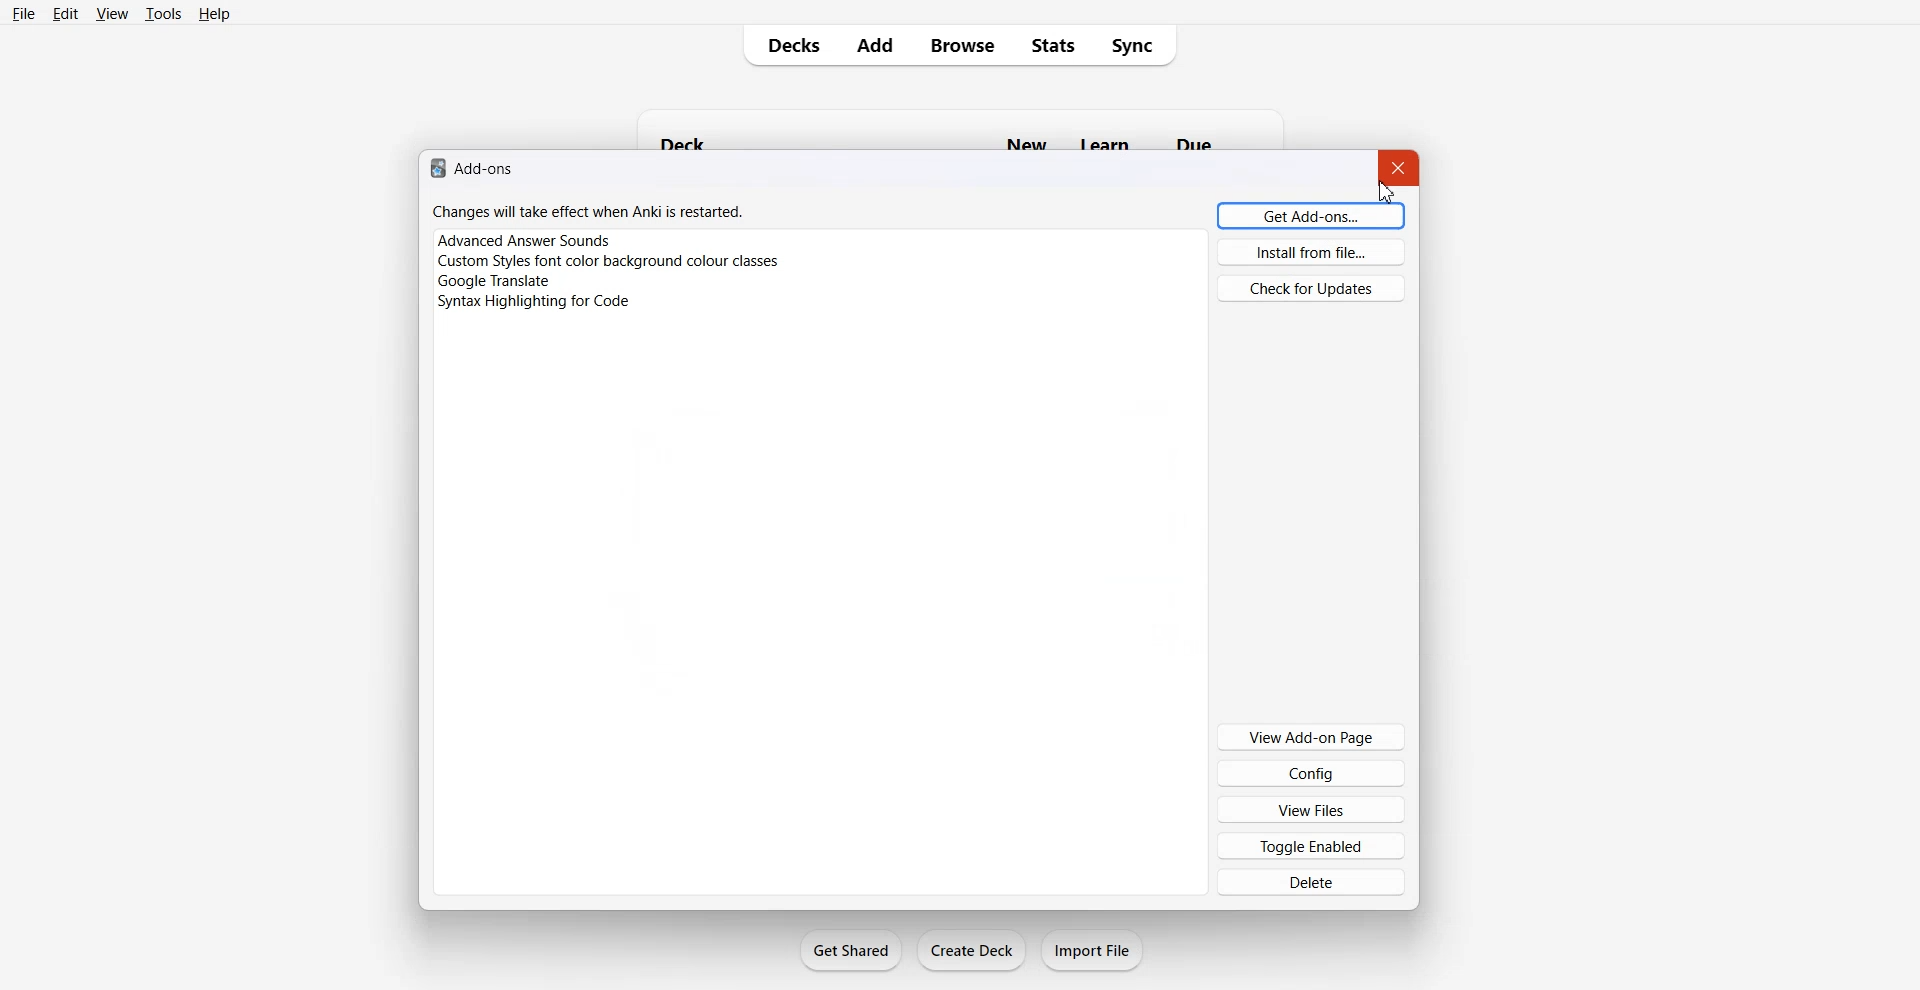  What do you see at coordinates (787, 45) in the screenshot?
I see `Decks` at bounding box center [787, 45].